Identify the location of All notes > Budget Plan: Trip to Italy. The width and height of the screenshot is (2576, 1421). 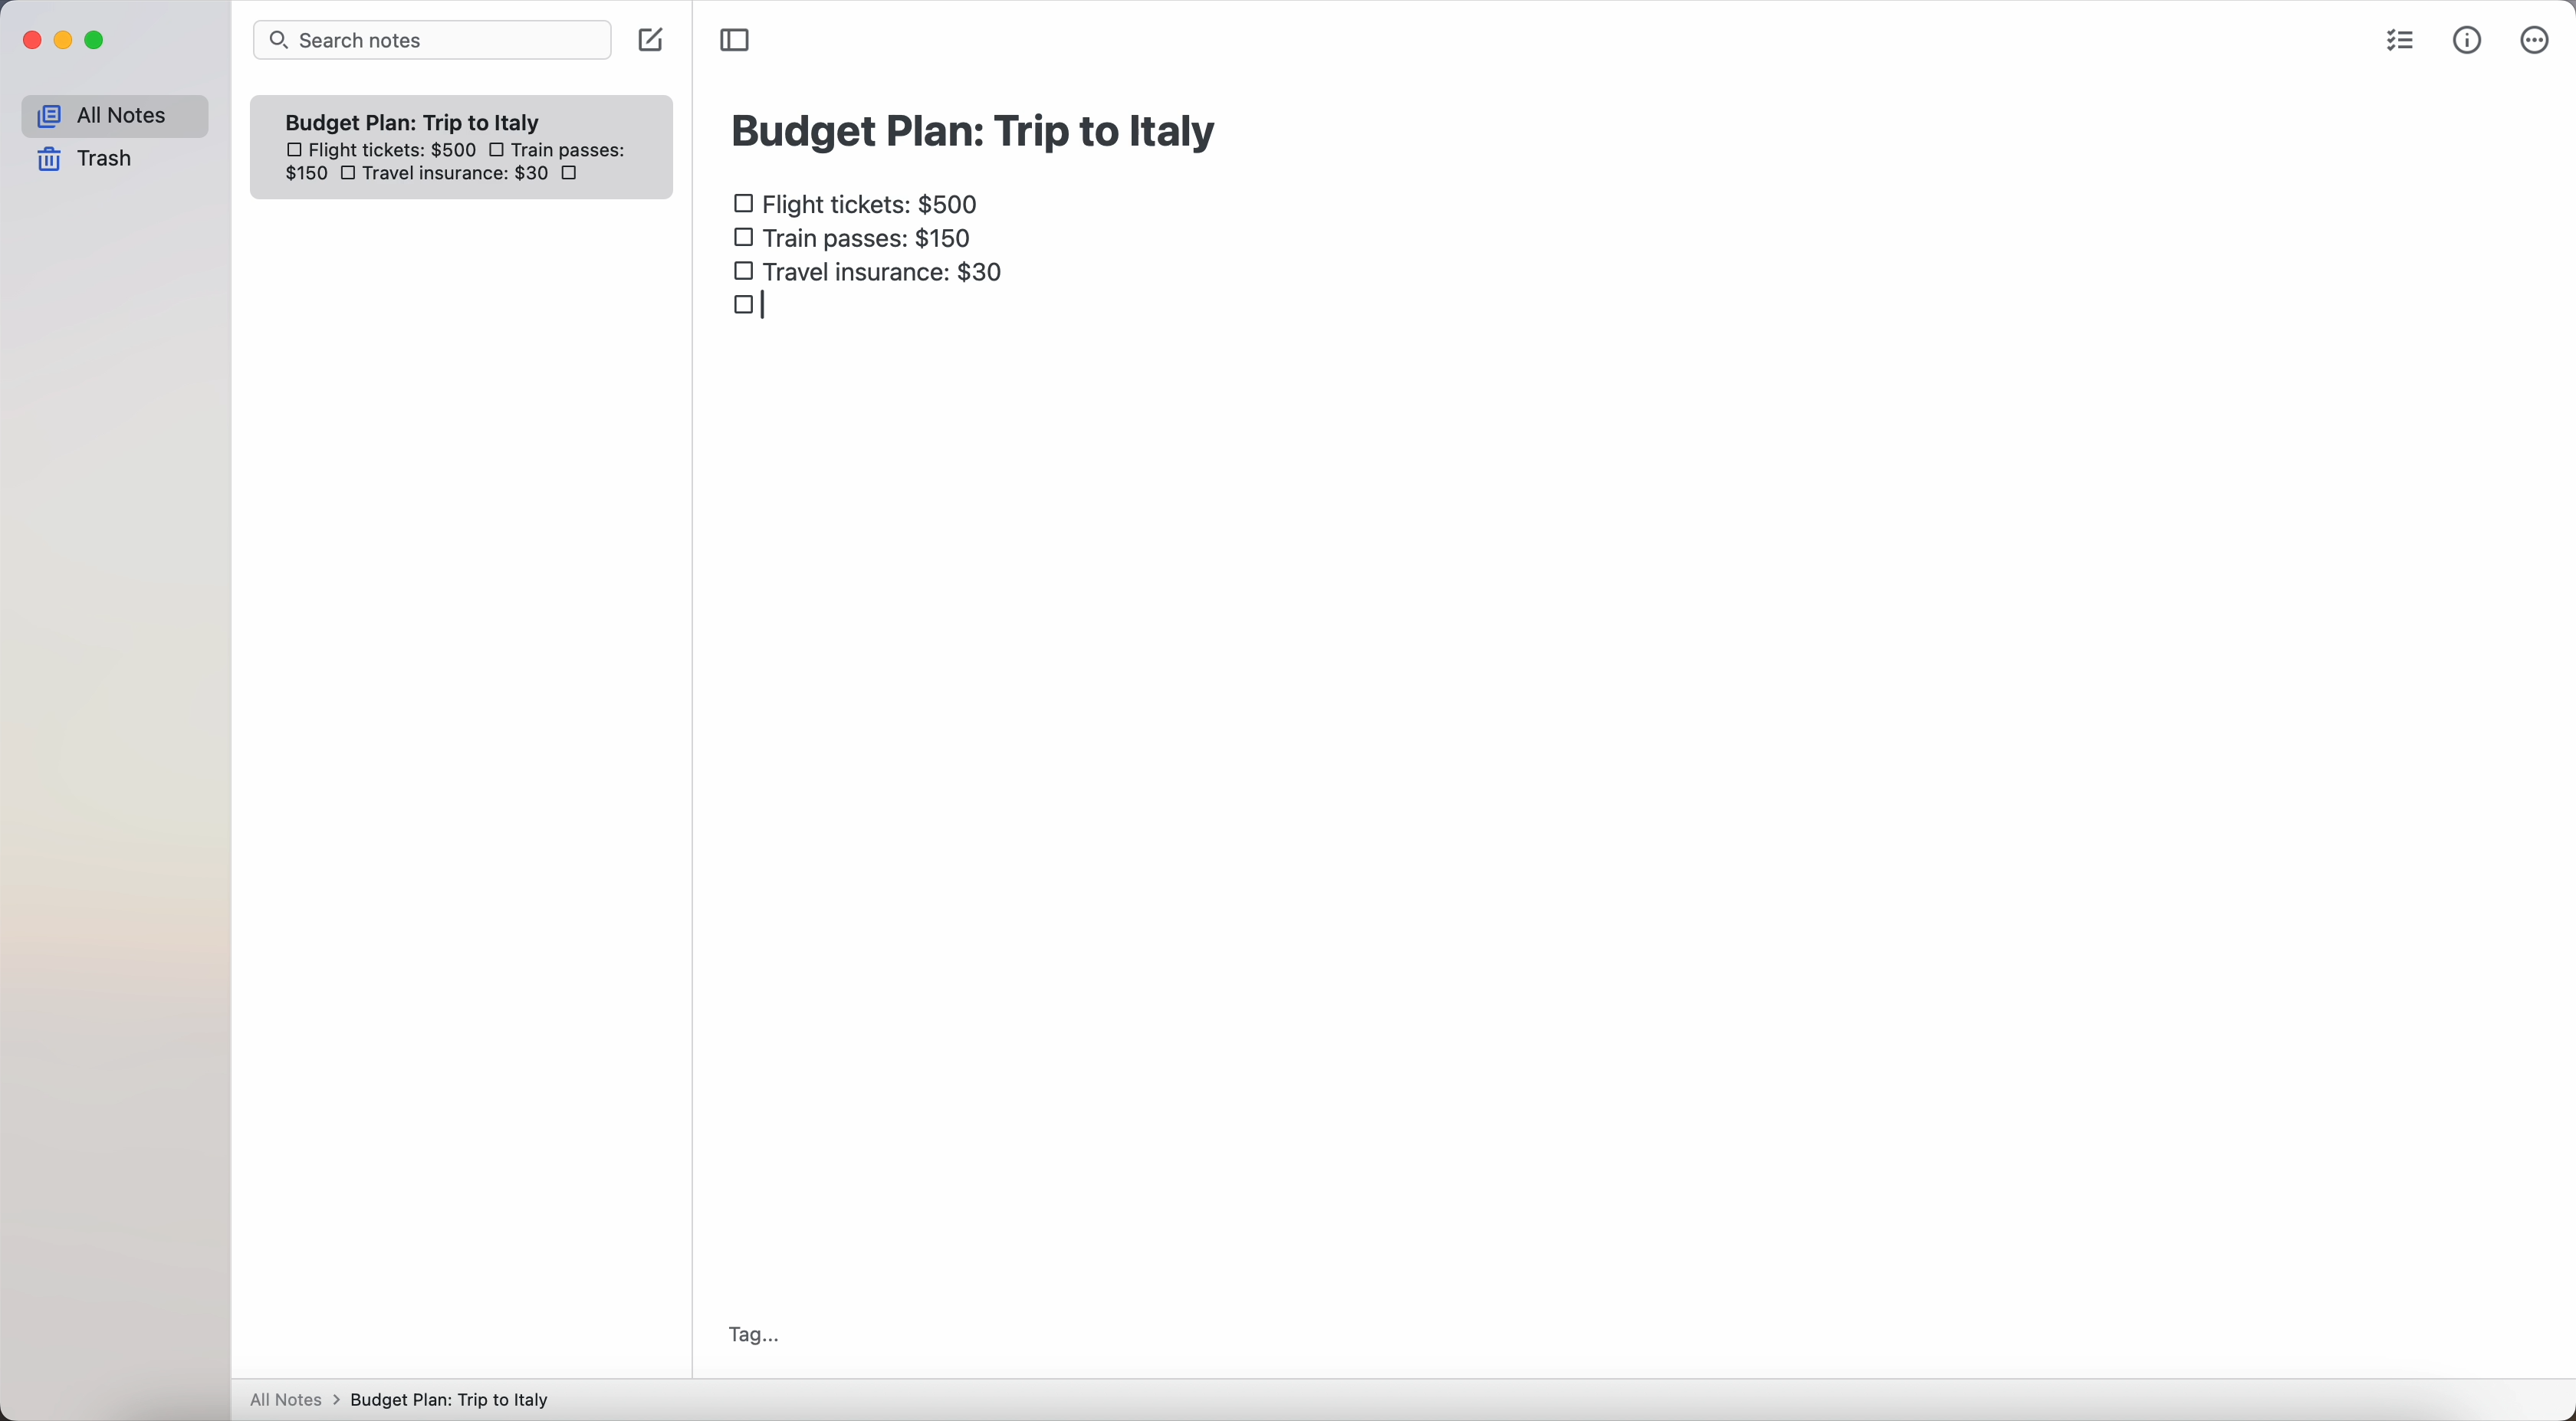
(409, 1399).